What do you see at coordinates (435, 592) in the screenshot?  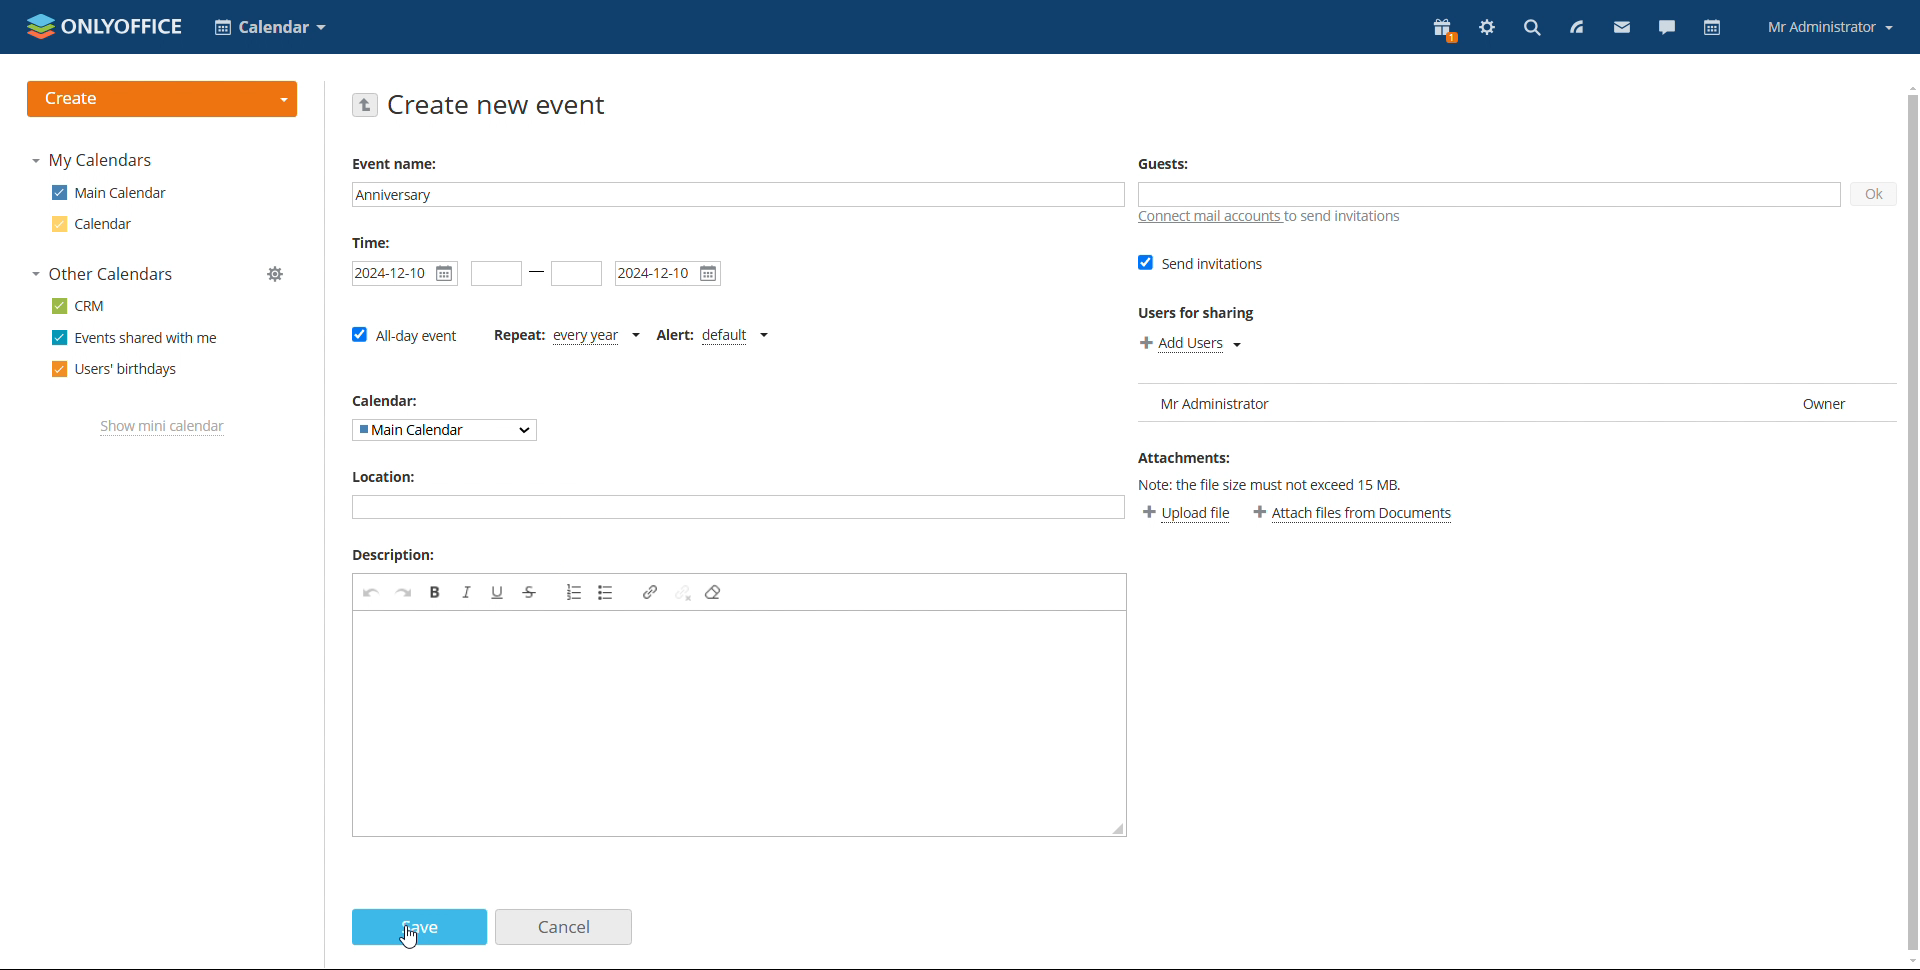 I see `bold` at bounding box center [435, 592].